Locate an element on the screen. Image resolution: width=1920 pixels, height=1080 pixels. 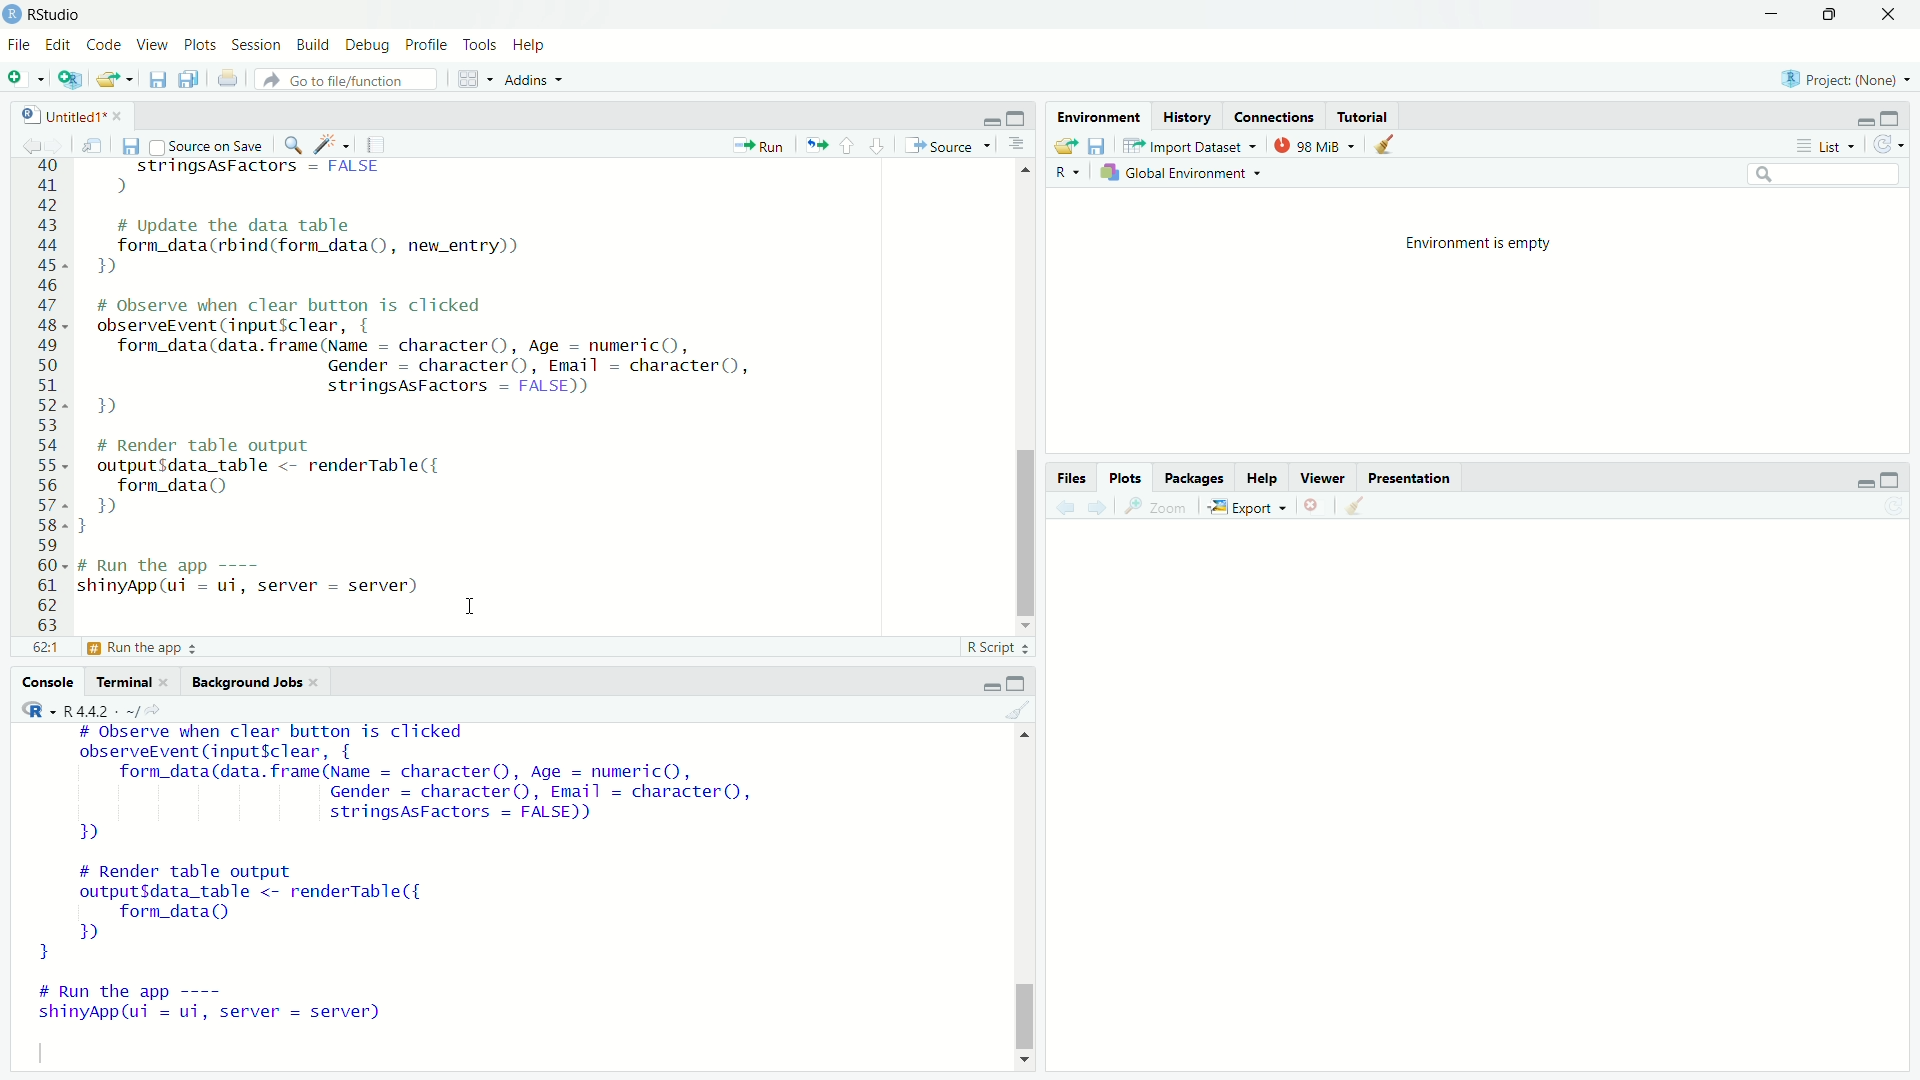
language change is located at coordinates (30, 710).